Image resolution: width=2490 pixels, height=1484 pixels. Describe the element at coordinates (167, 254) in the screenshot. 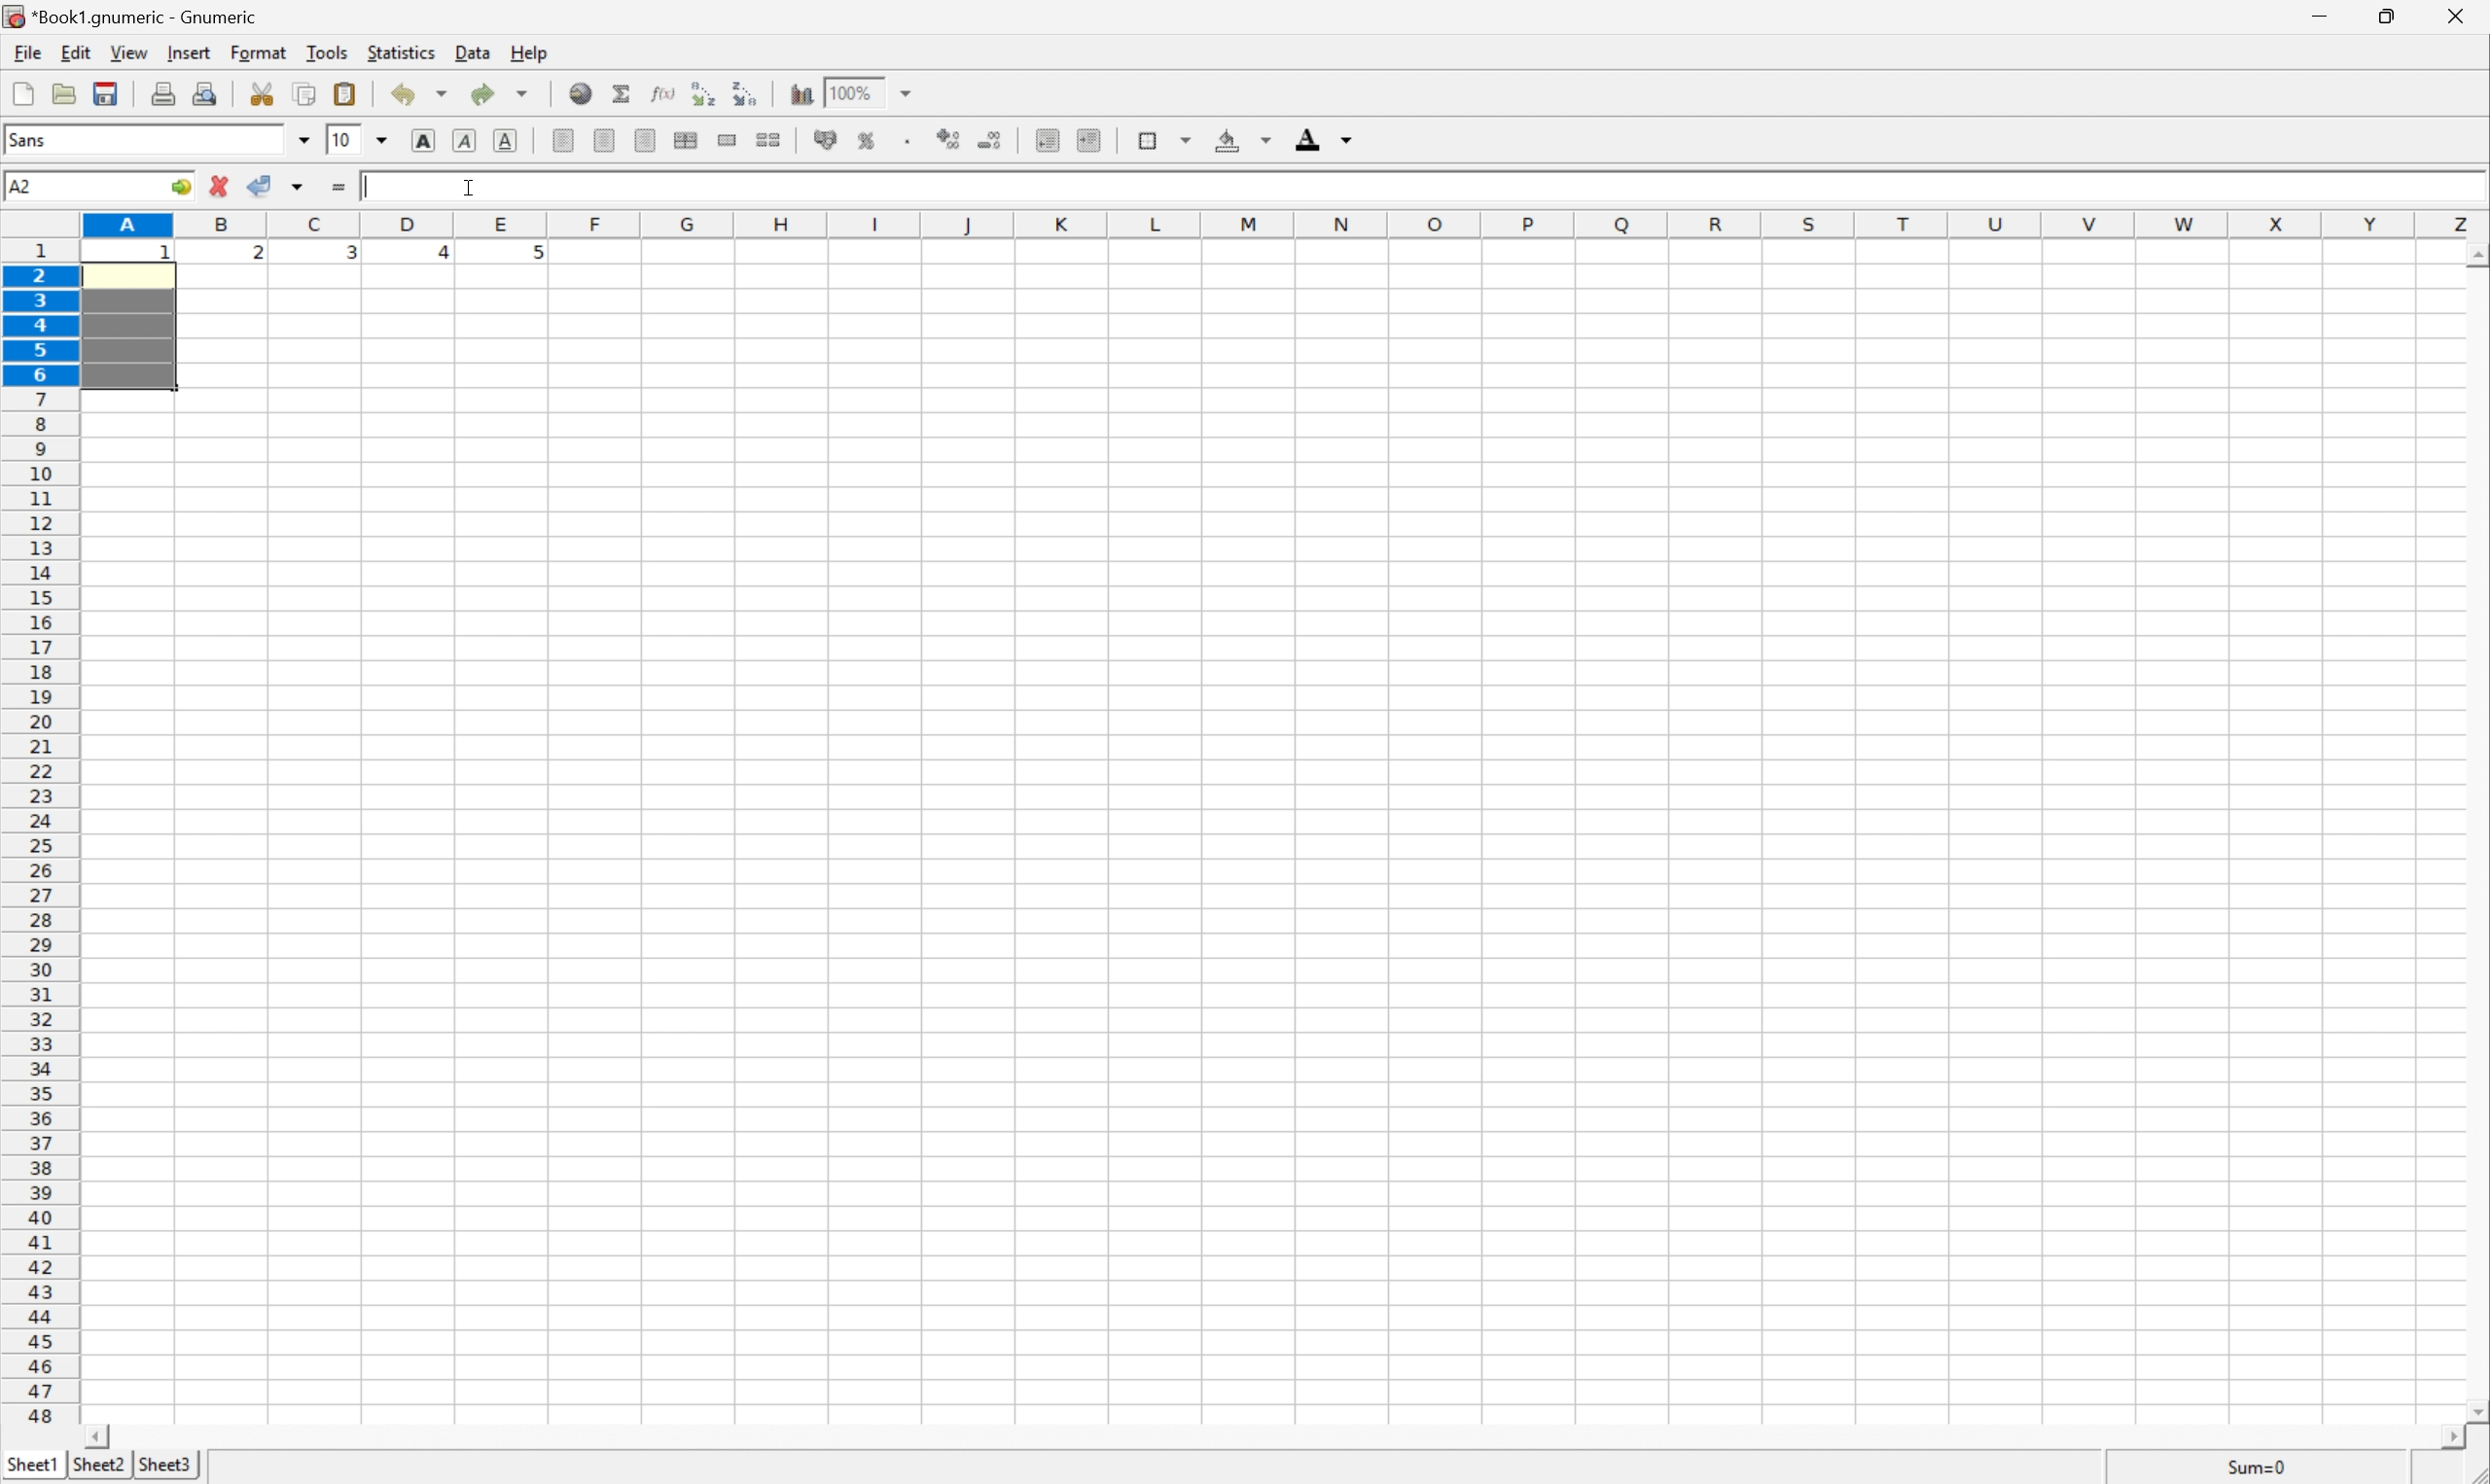

I see `1` at that location.